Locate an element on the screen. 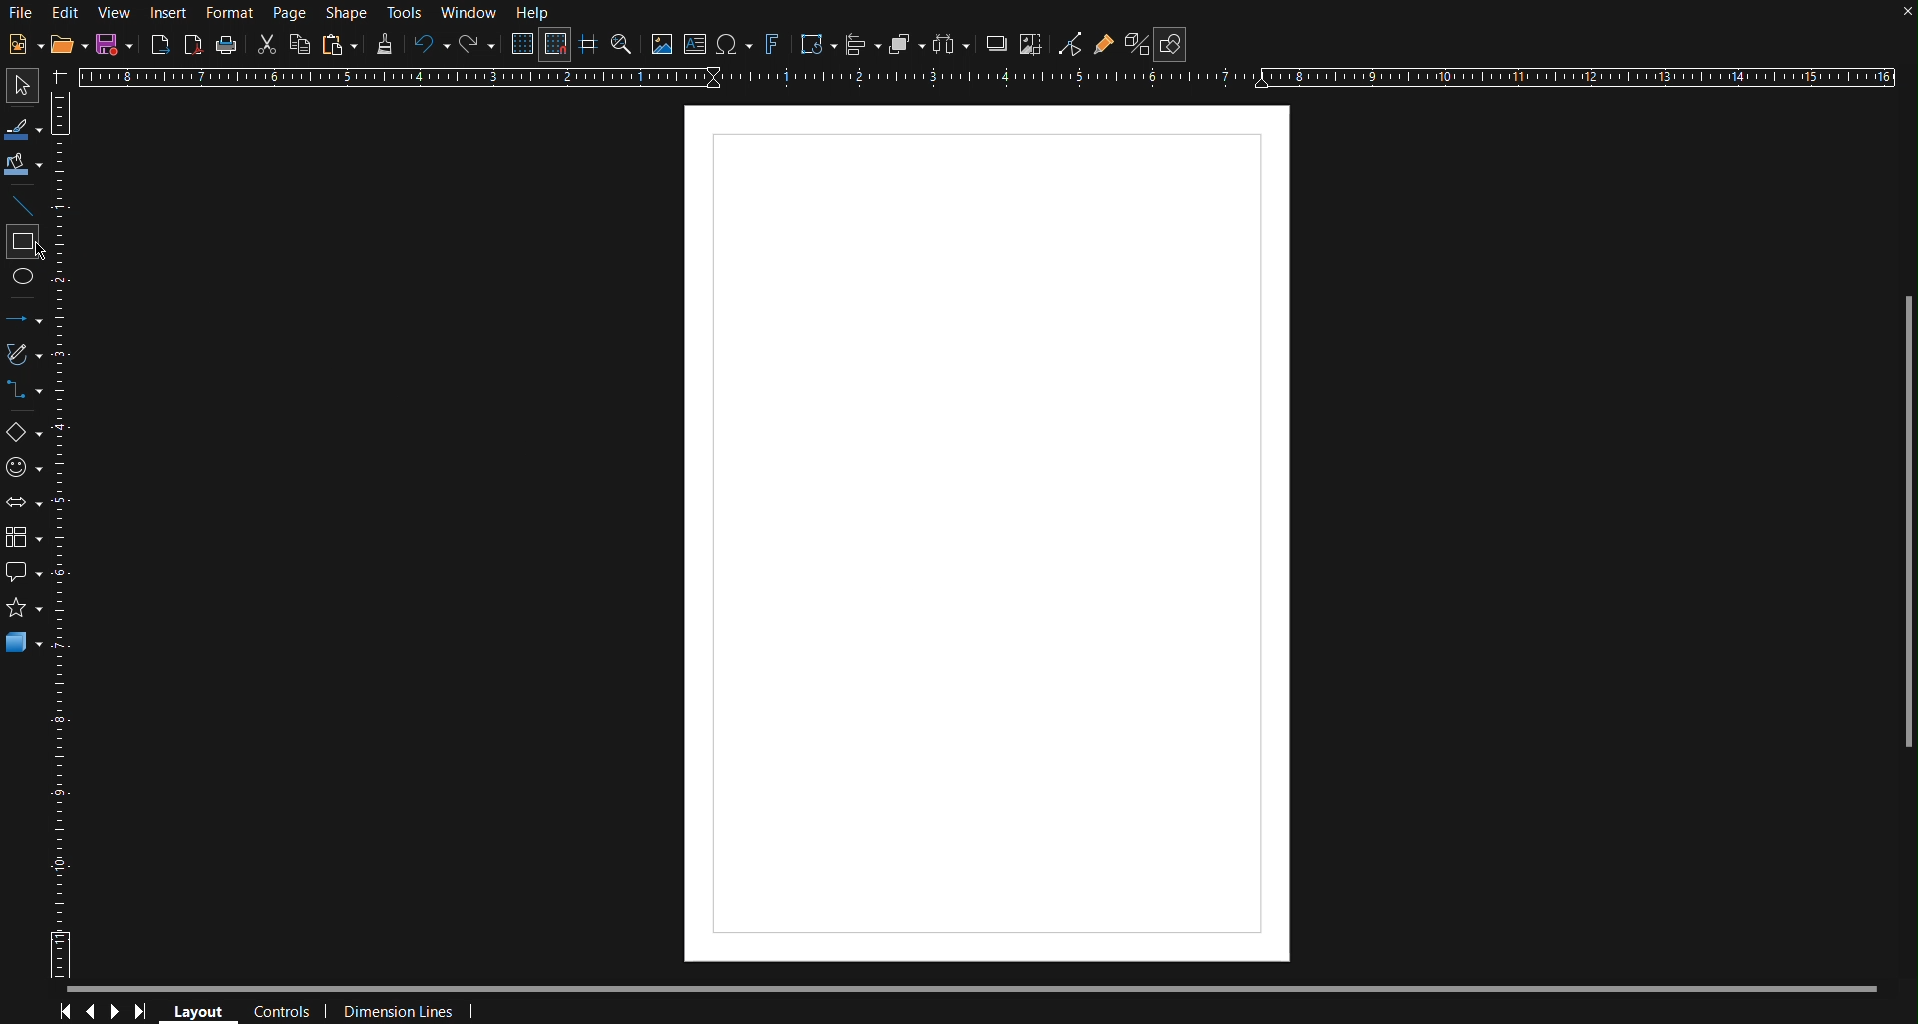  Help is located at coordinates (535, 13).